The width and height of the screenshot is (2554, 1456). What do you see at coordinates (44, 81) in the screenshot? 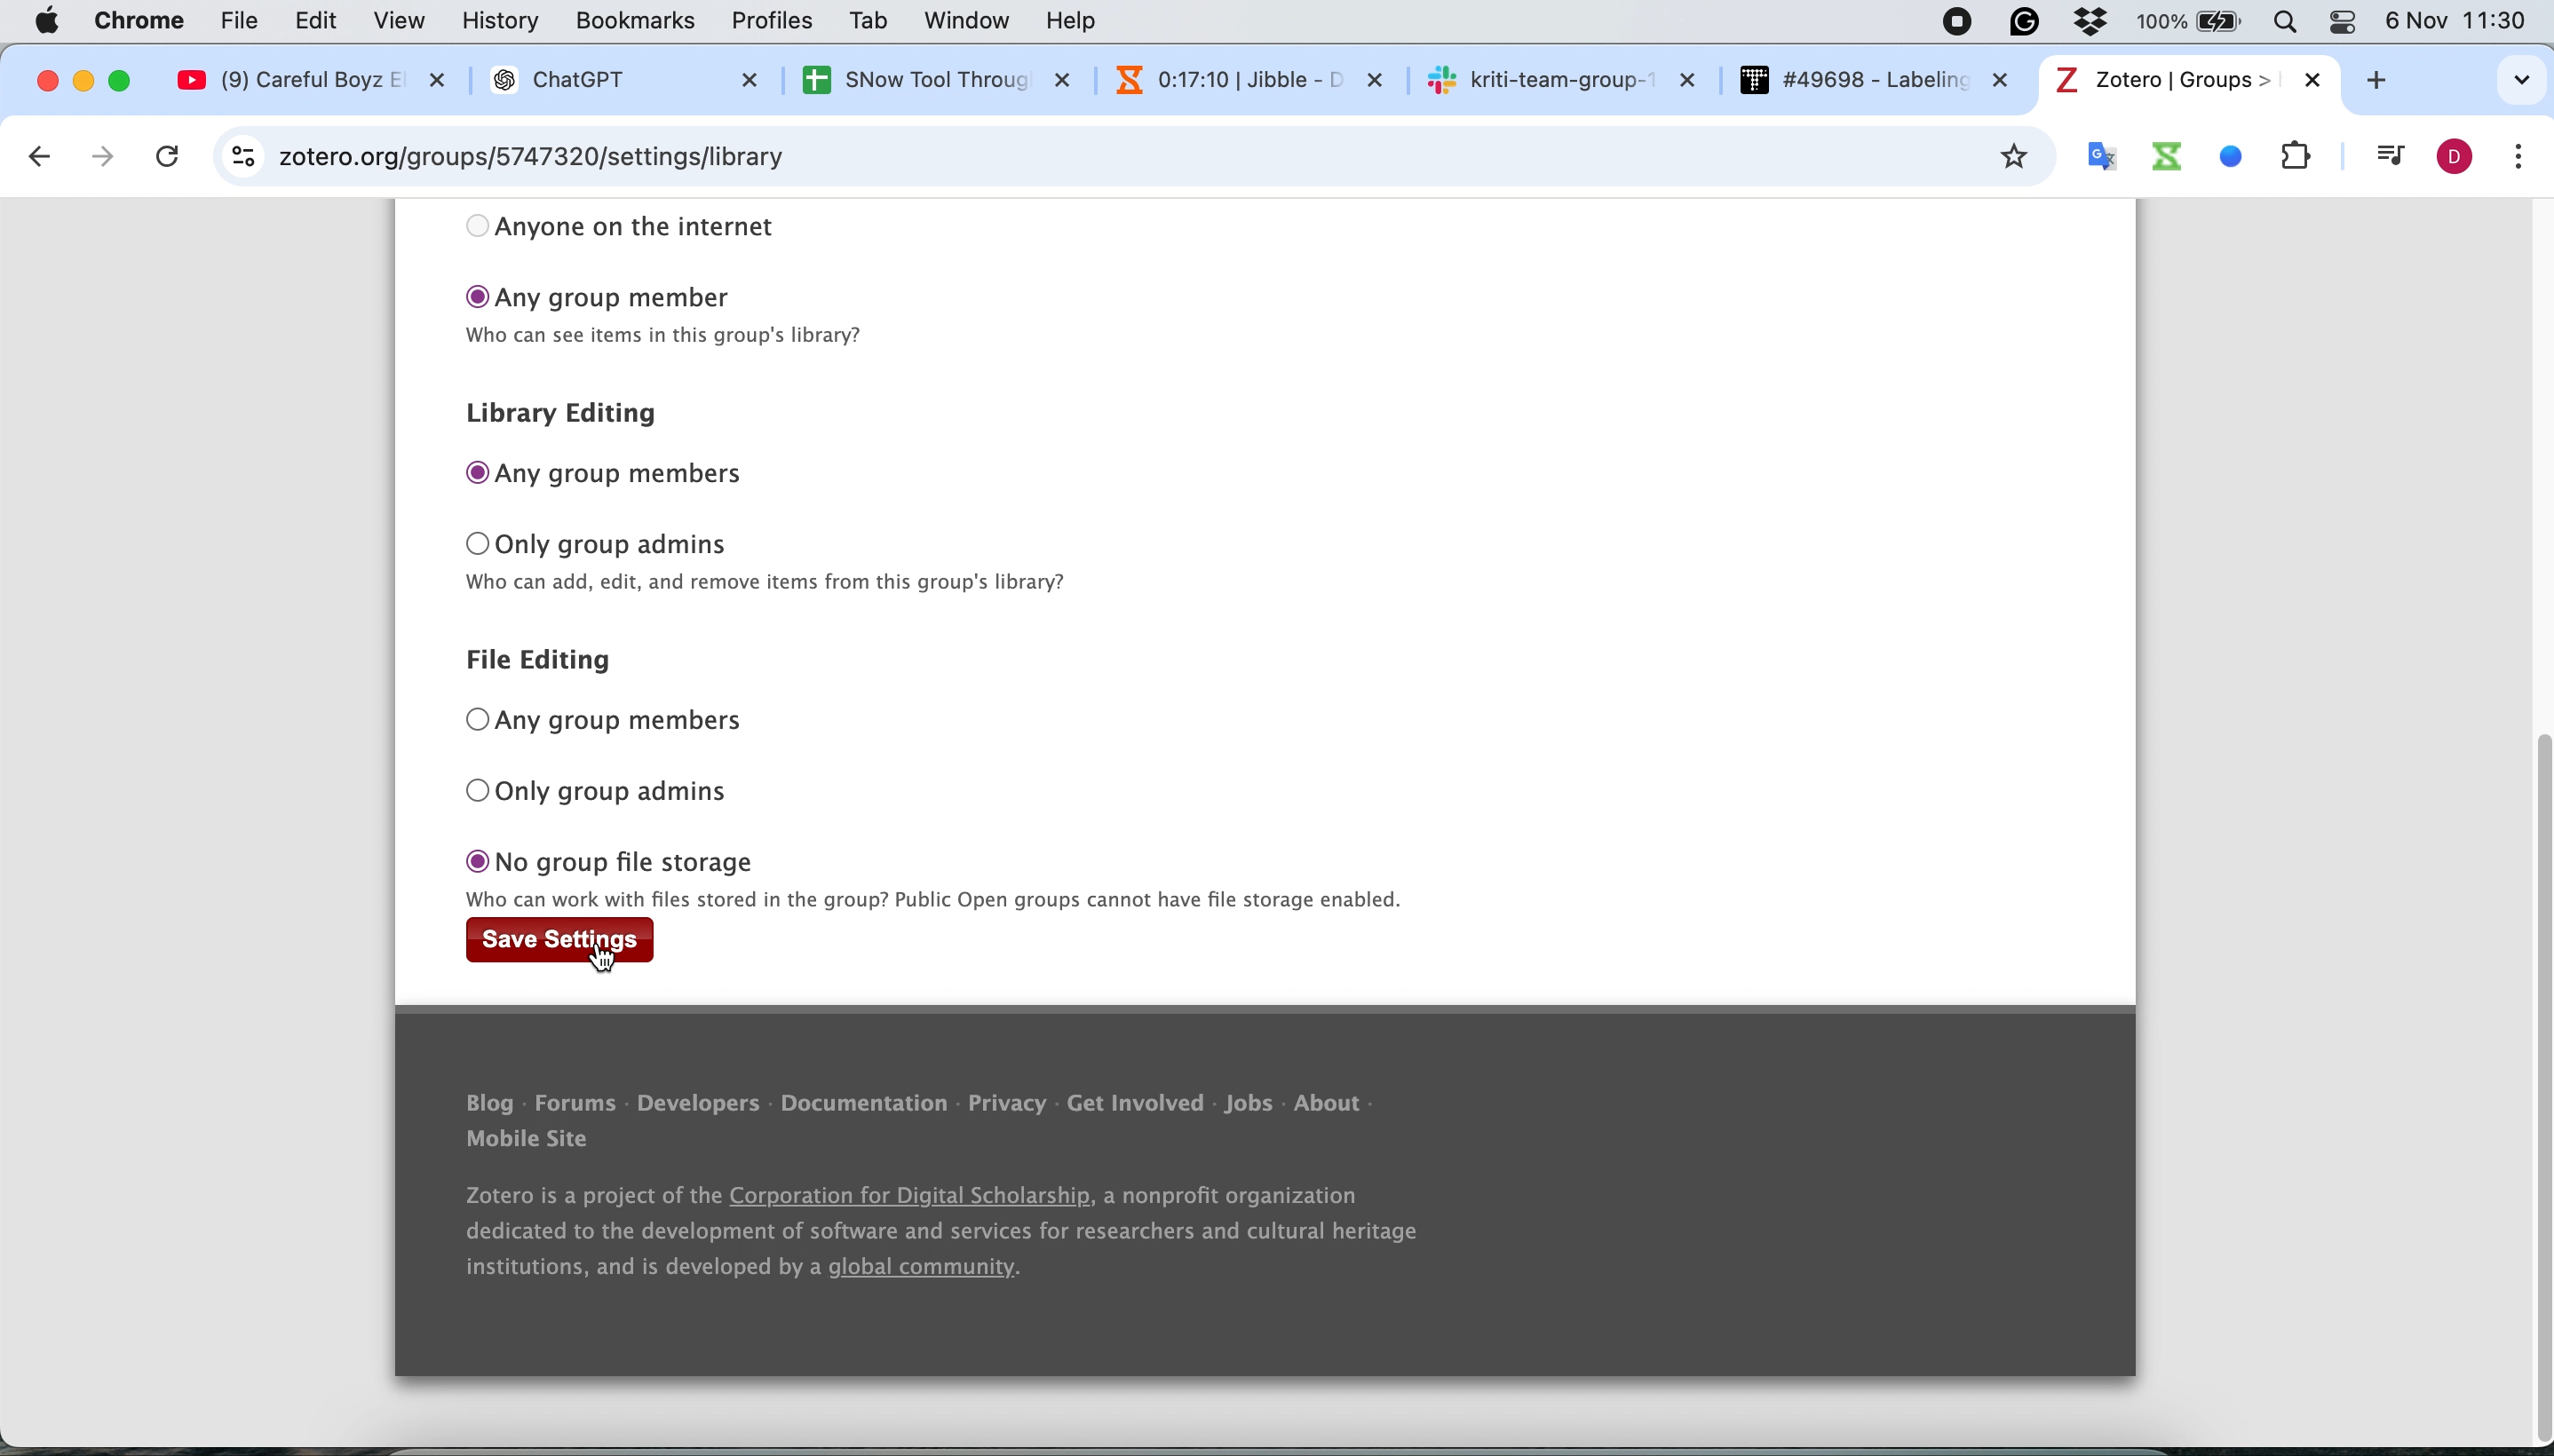
I see `close` at bounding box center [44, 81].